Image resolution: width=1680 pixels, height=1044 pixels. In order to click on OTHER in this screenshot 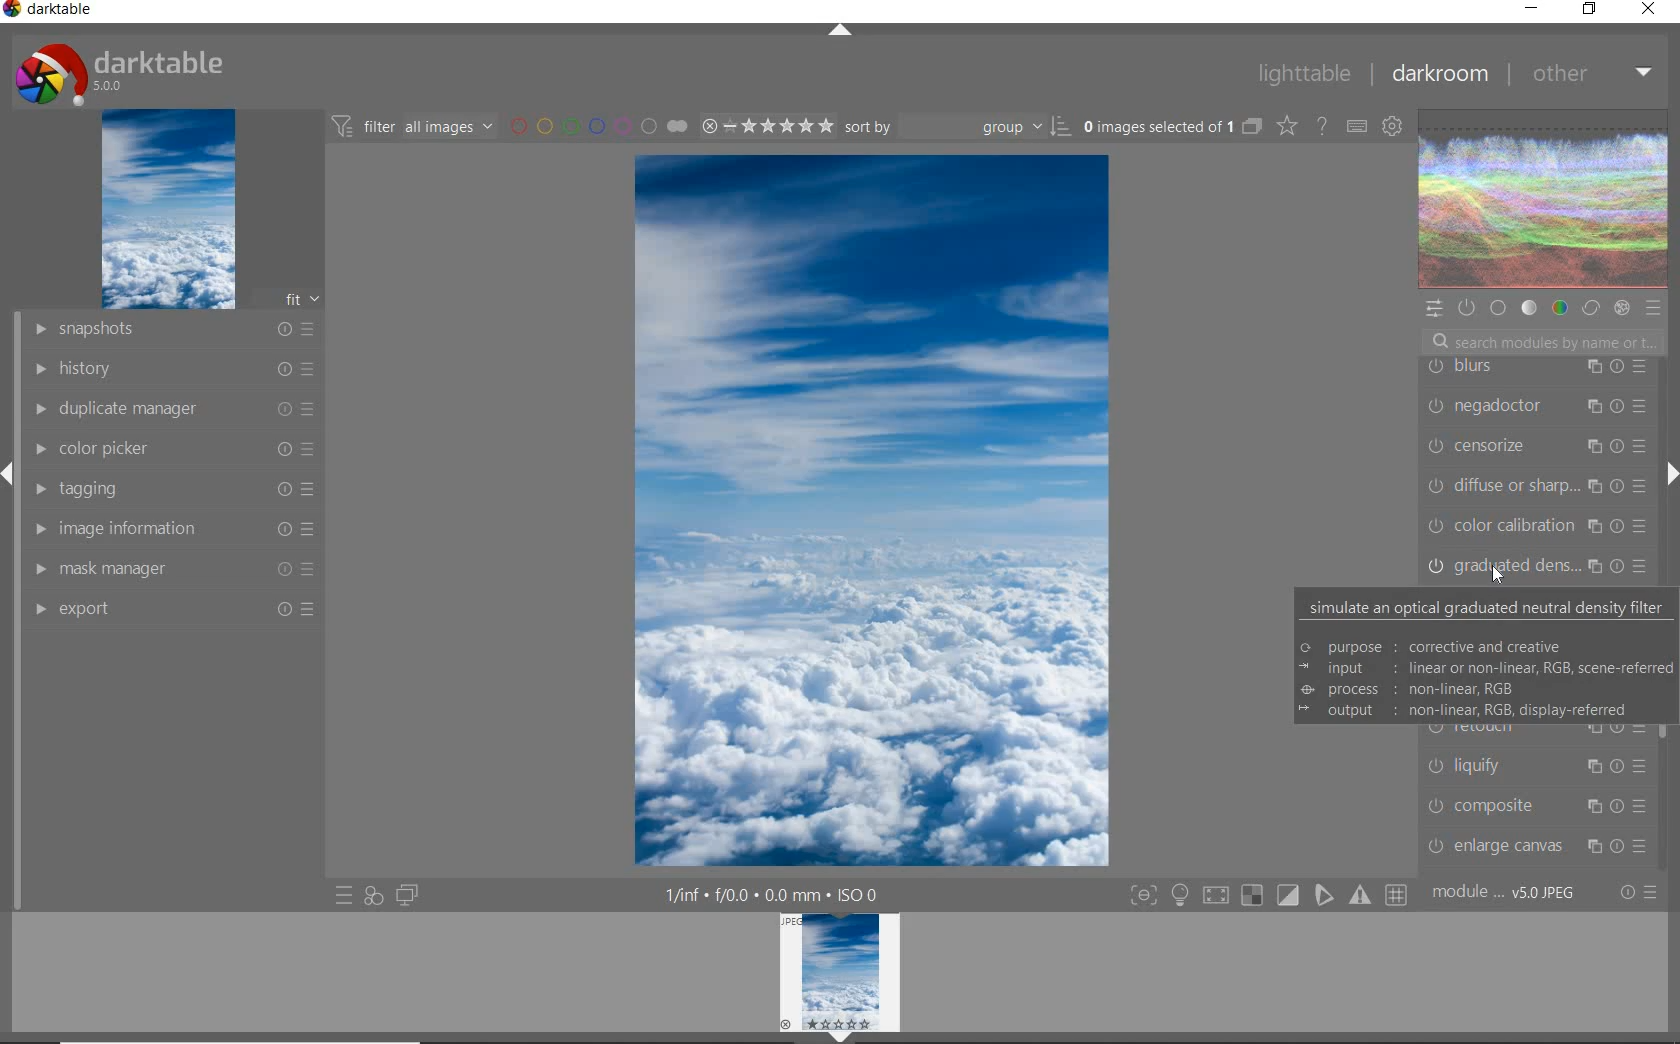, I will do `click(1589, 76)`.